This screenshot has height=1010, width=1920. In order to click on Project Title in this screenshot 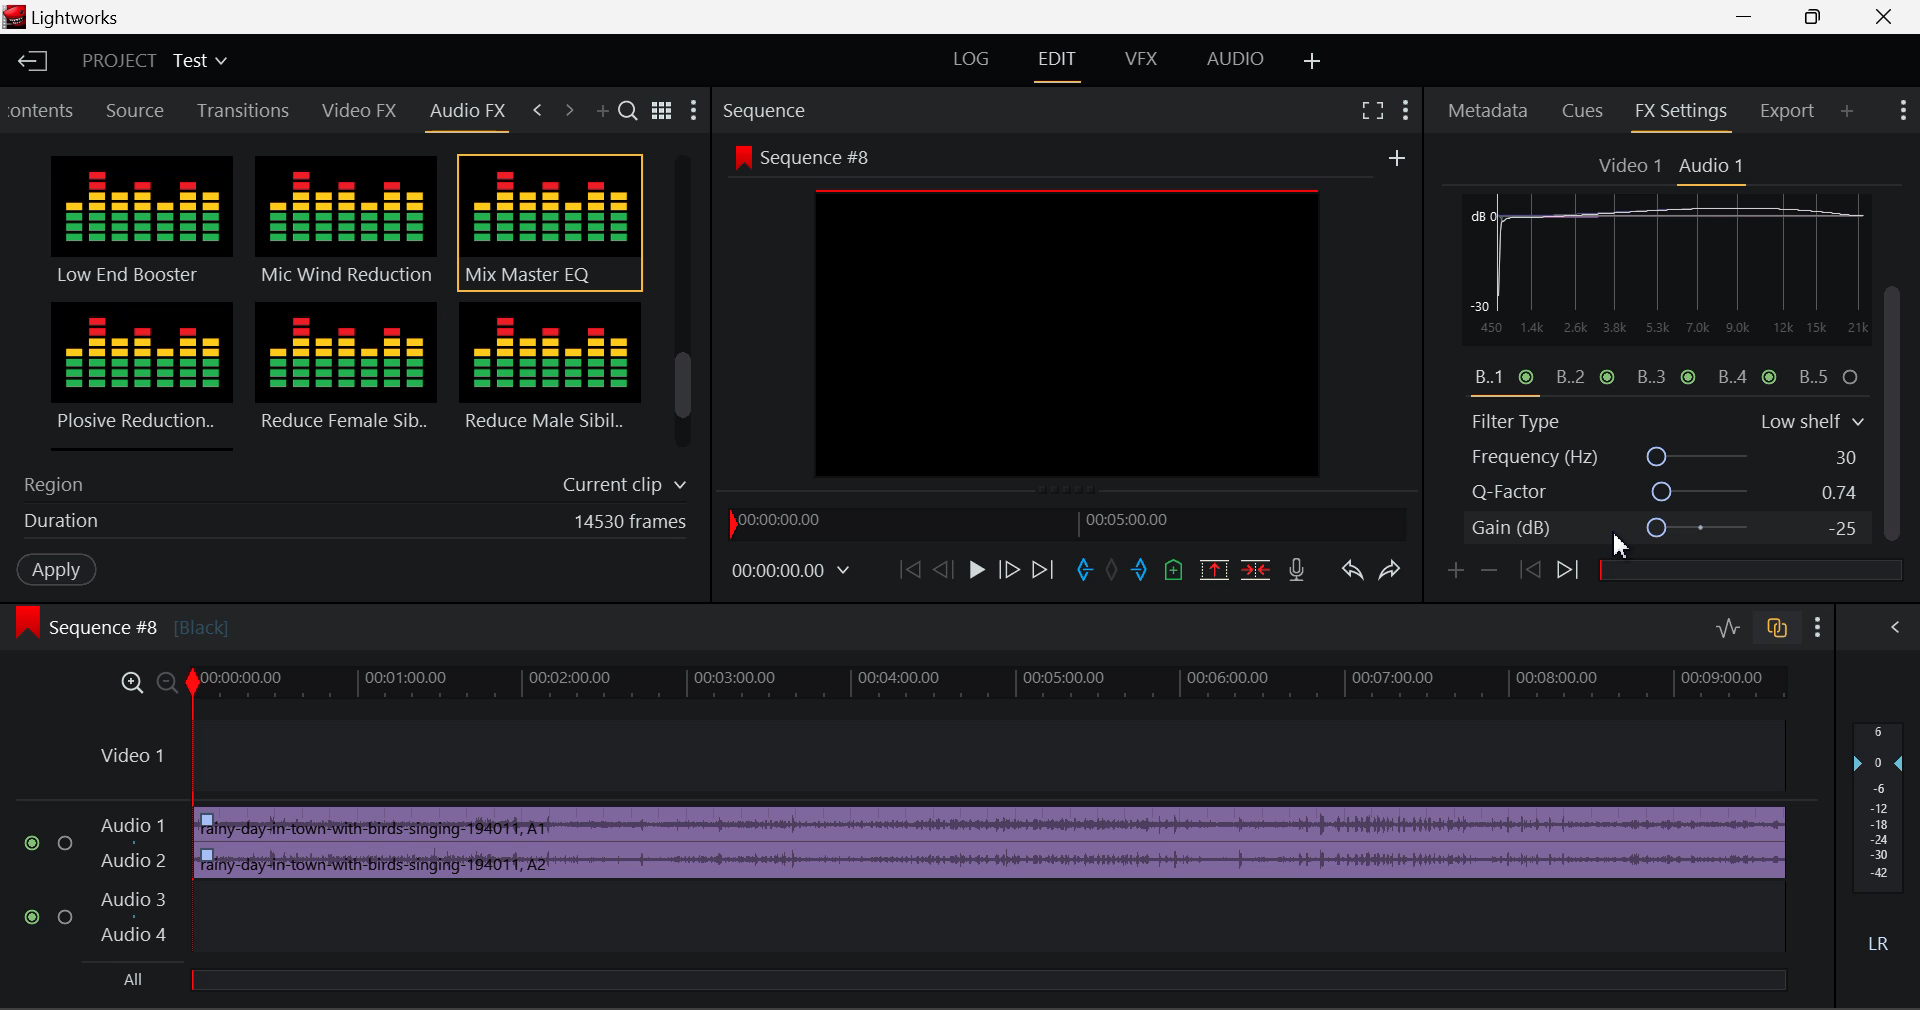, I will do `click(152, 60)`.